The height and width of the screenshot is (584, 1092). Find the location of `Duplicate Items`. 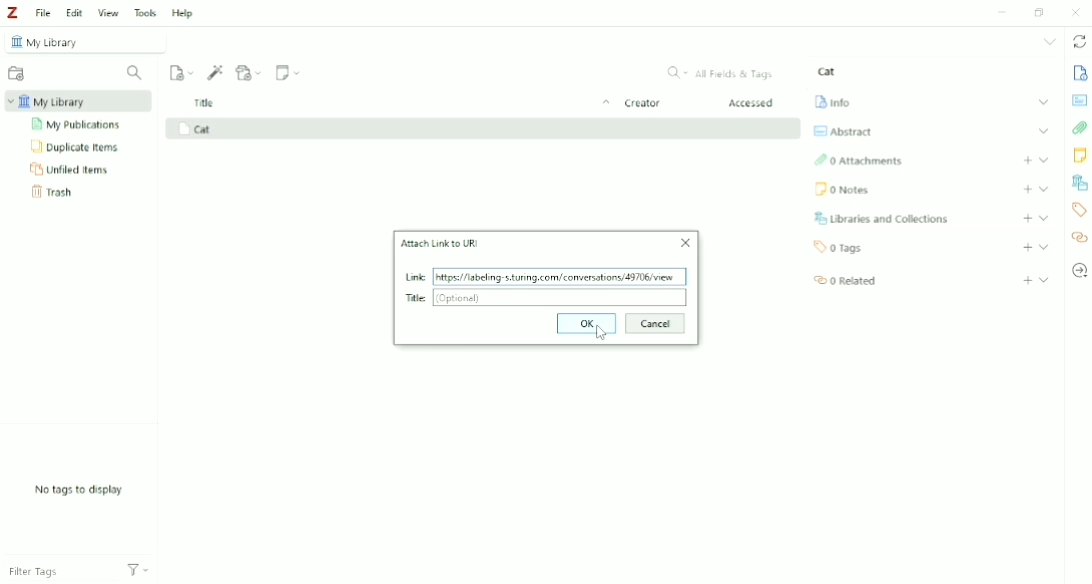

Duplicate Items is located at coordinates (76, 146).